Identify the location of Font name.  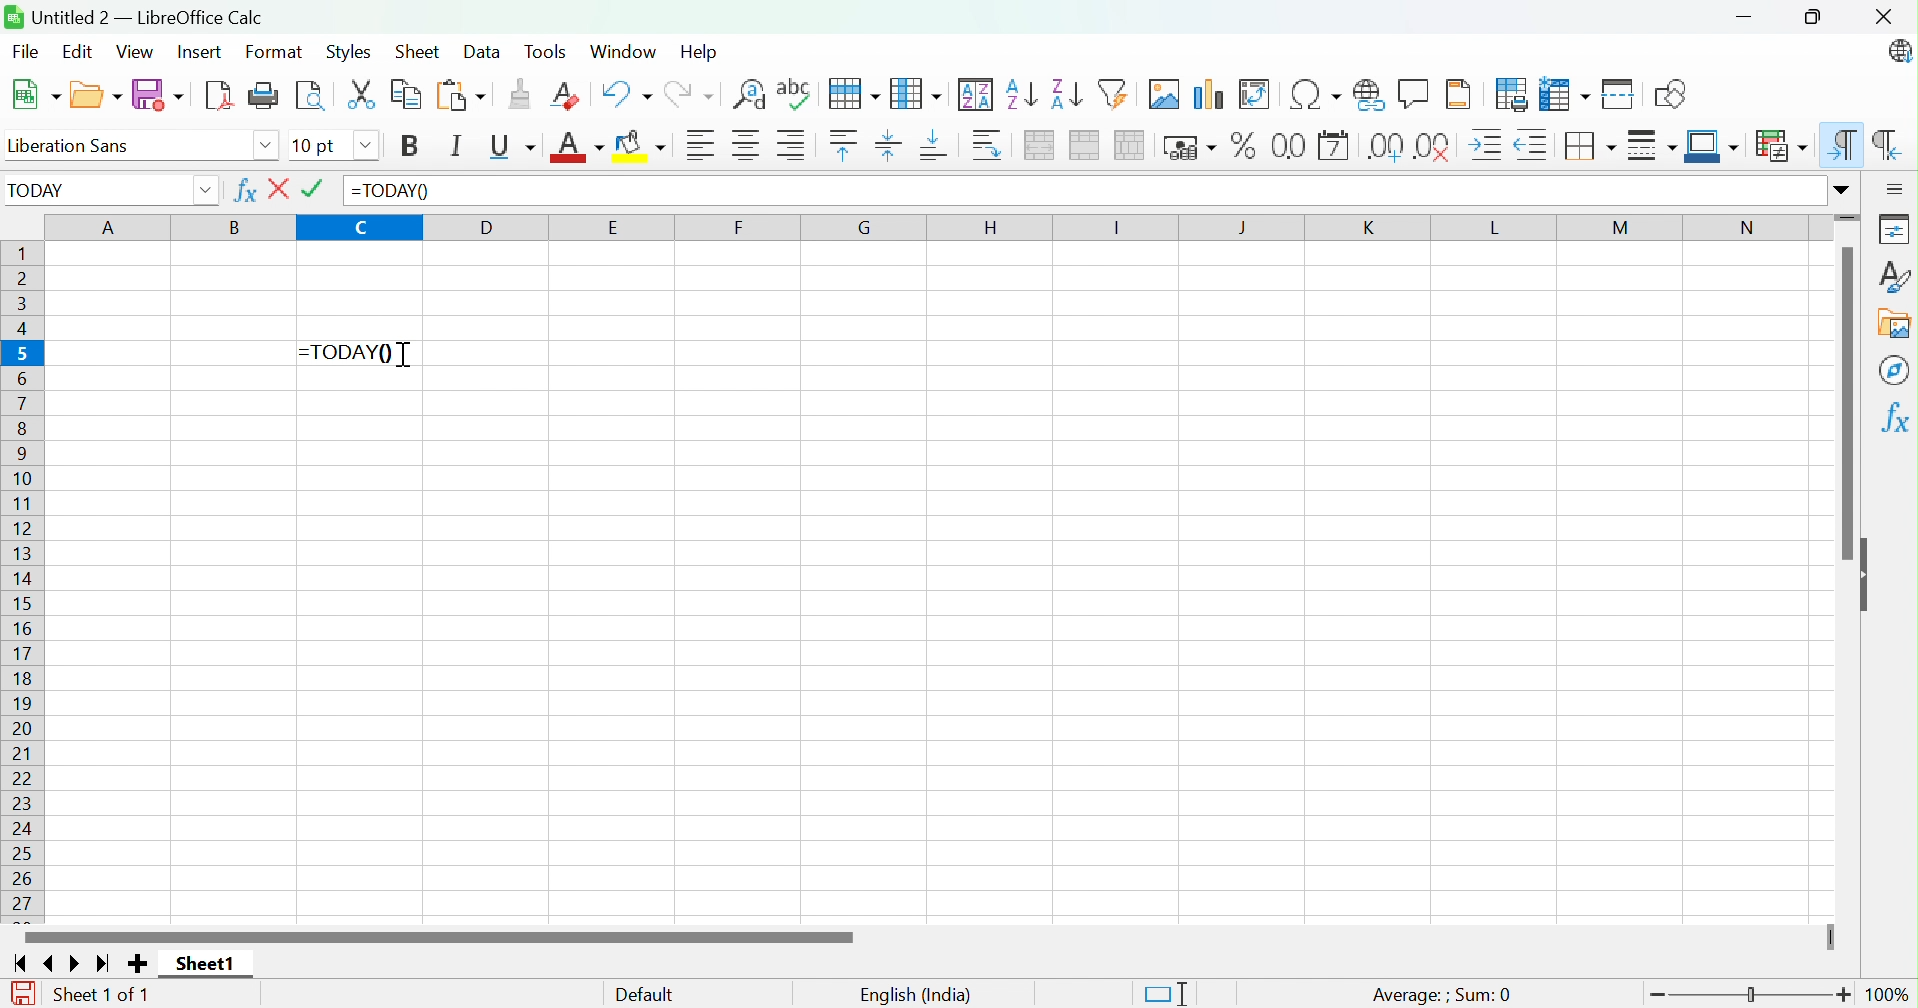
(128, 148).